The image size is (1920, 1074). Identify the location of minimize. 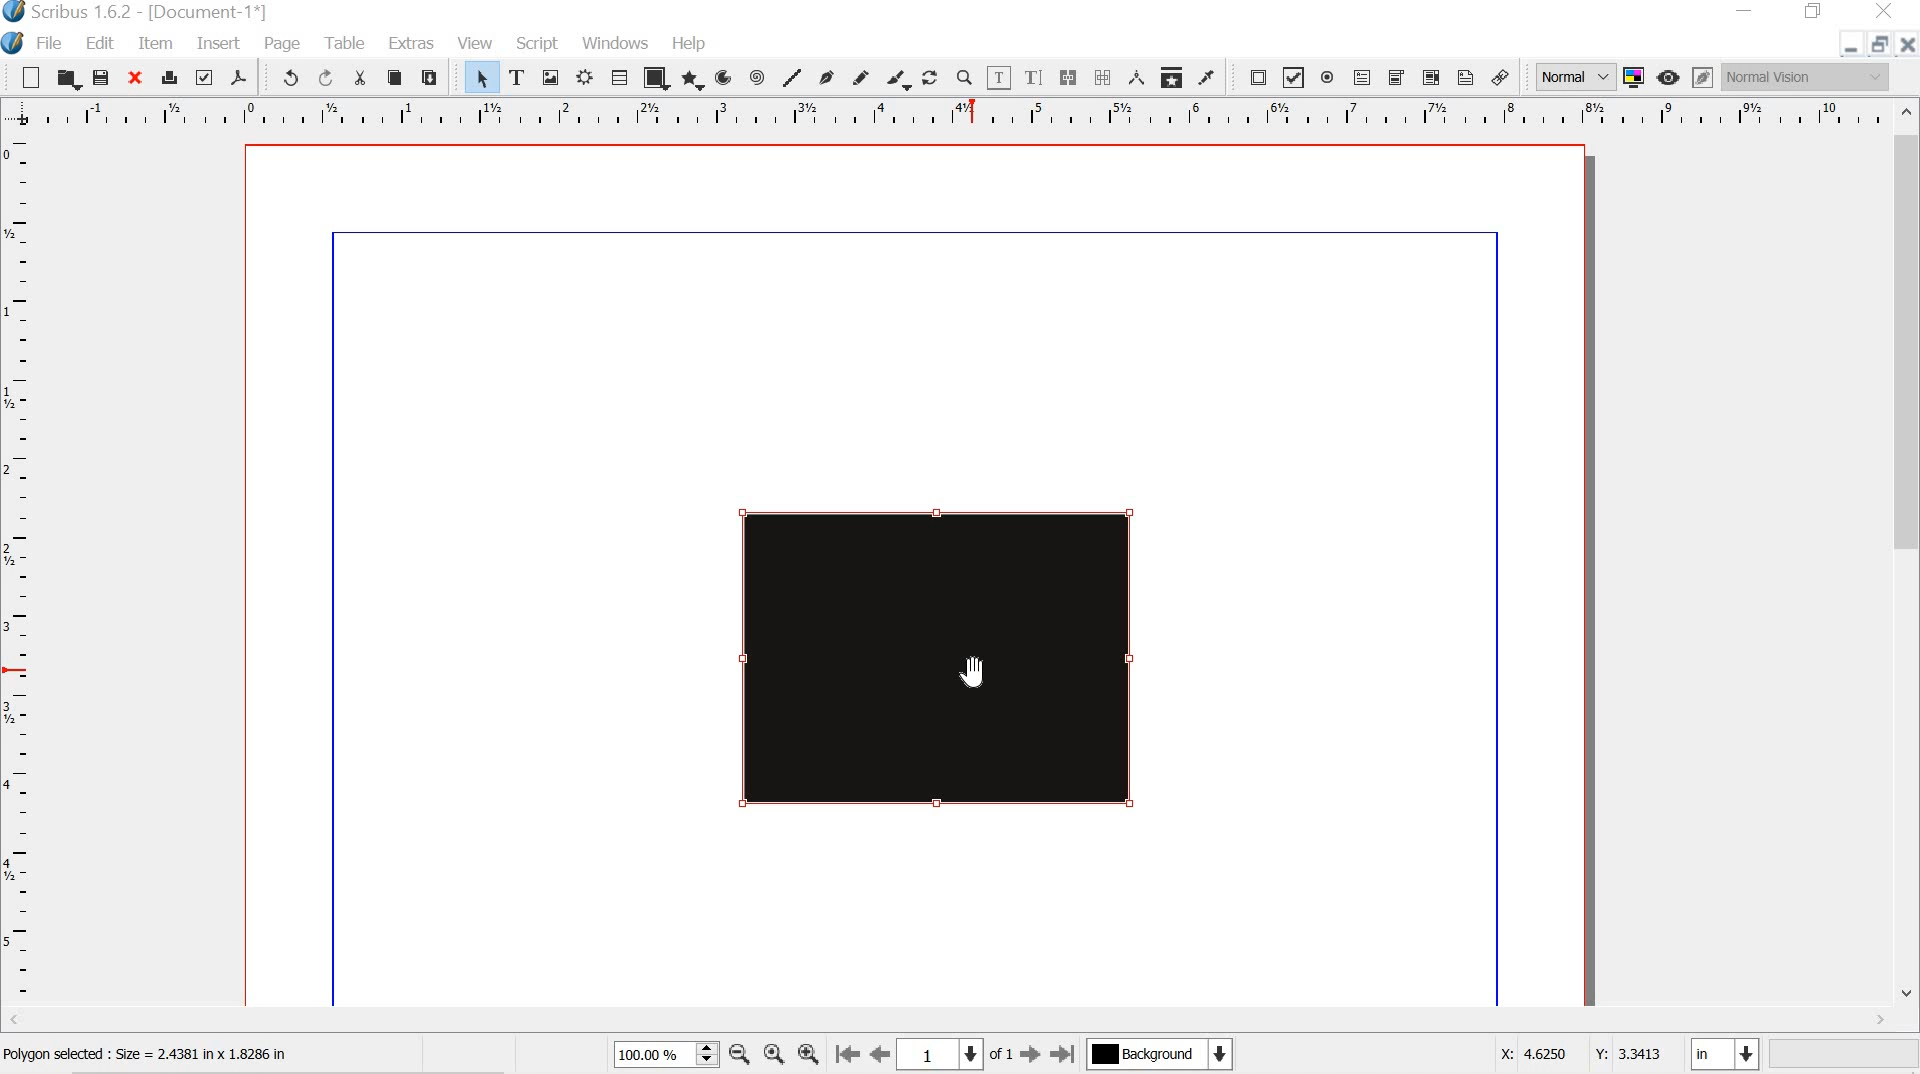
(1744, 11).